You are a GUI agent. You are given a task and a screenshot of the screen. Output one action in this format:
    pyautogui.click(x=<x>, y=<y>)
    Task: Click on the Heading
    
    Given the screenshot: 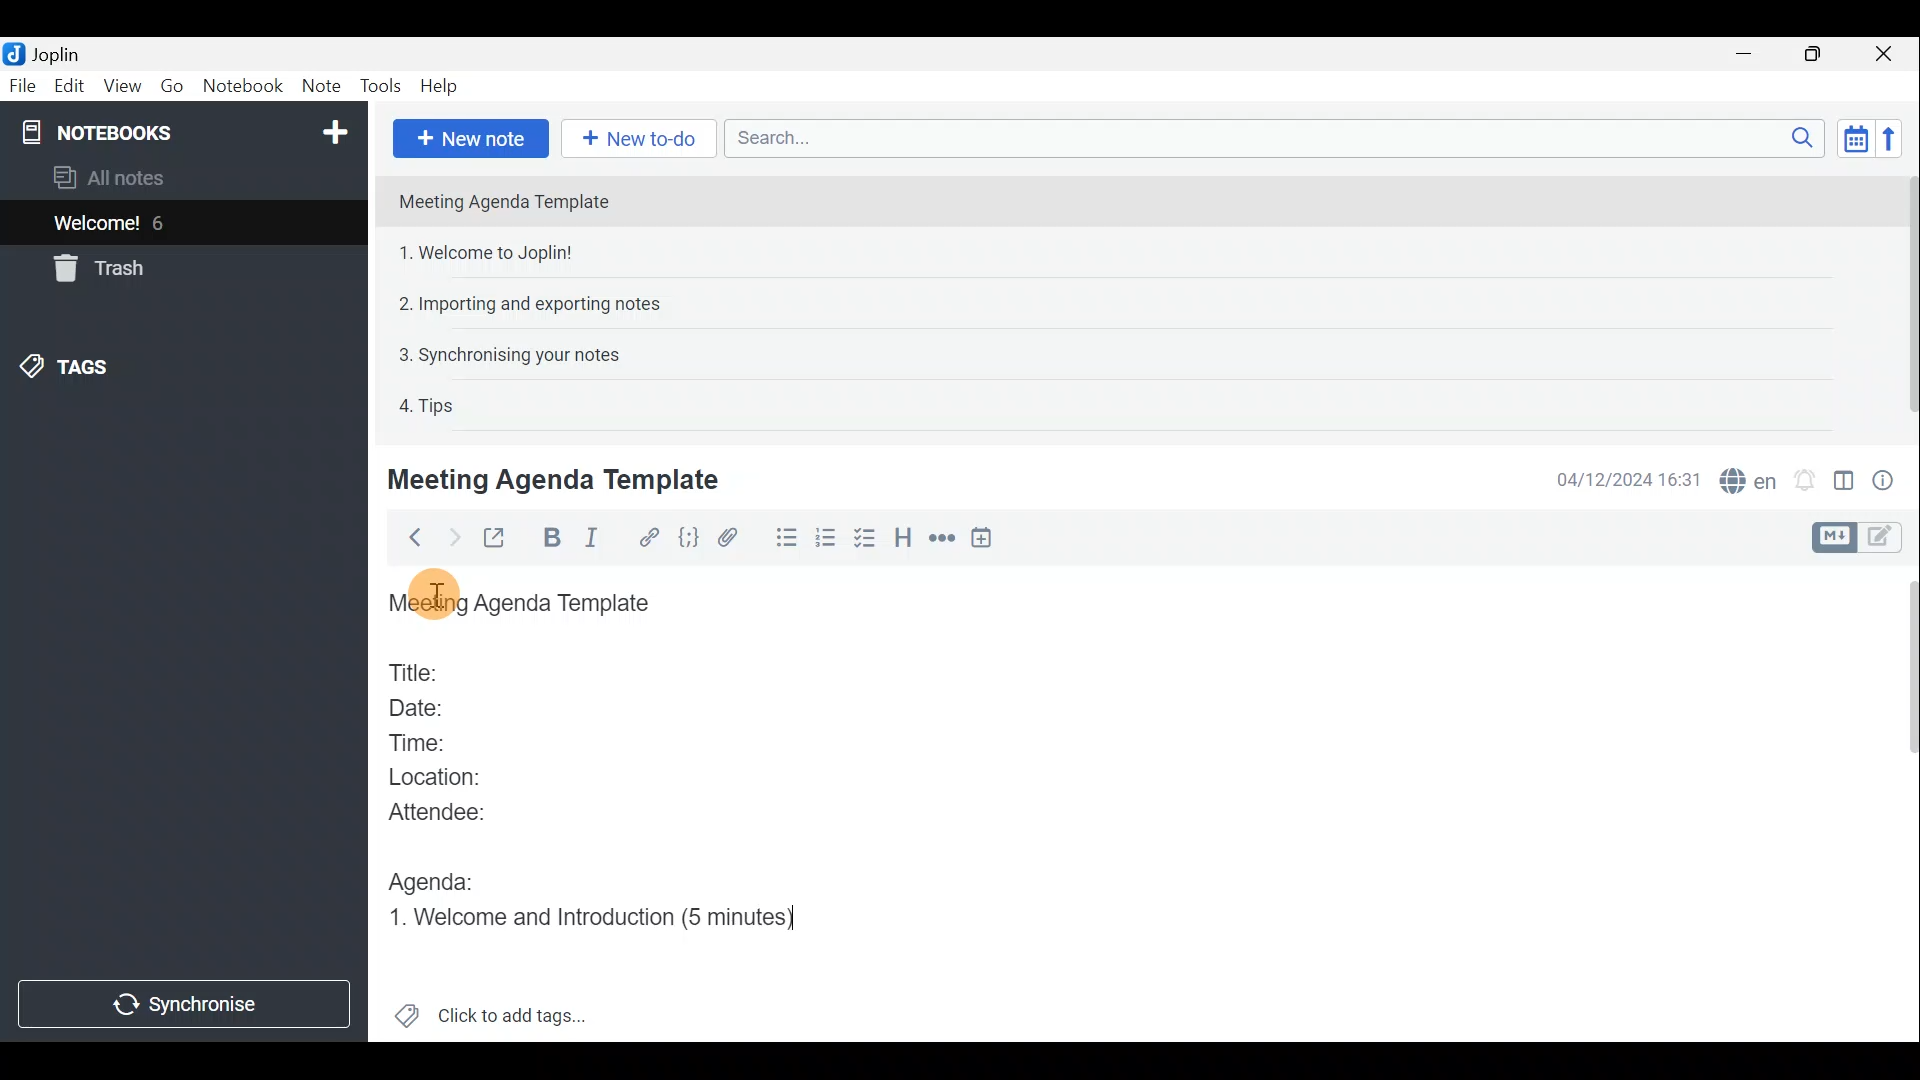 What is the action you would take?
    pyautogui.click(x=903, y=544)
    